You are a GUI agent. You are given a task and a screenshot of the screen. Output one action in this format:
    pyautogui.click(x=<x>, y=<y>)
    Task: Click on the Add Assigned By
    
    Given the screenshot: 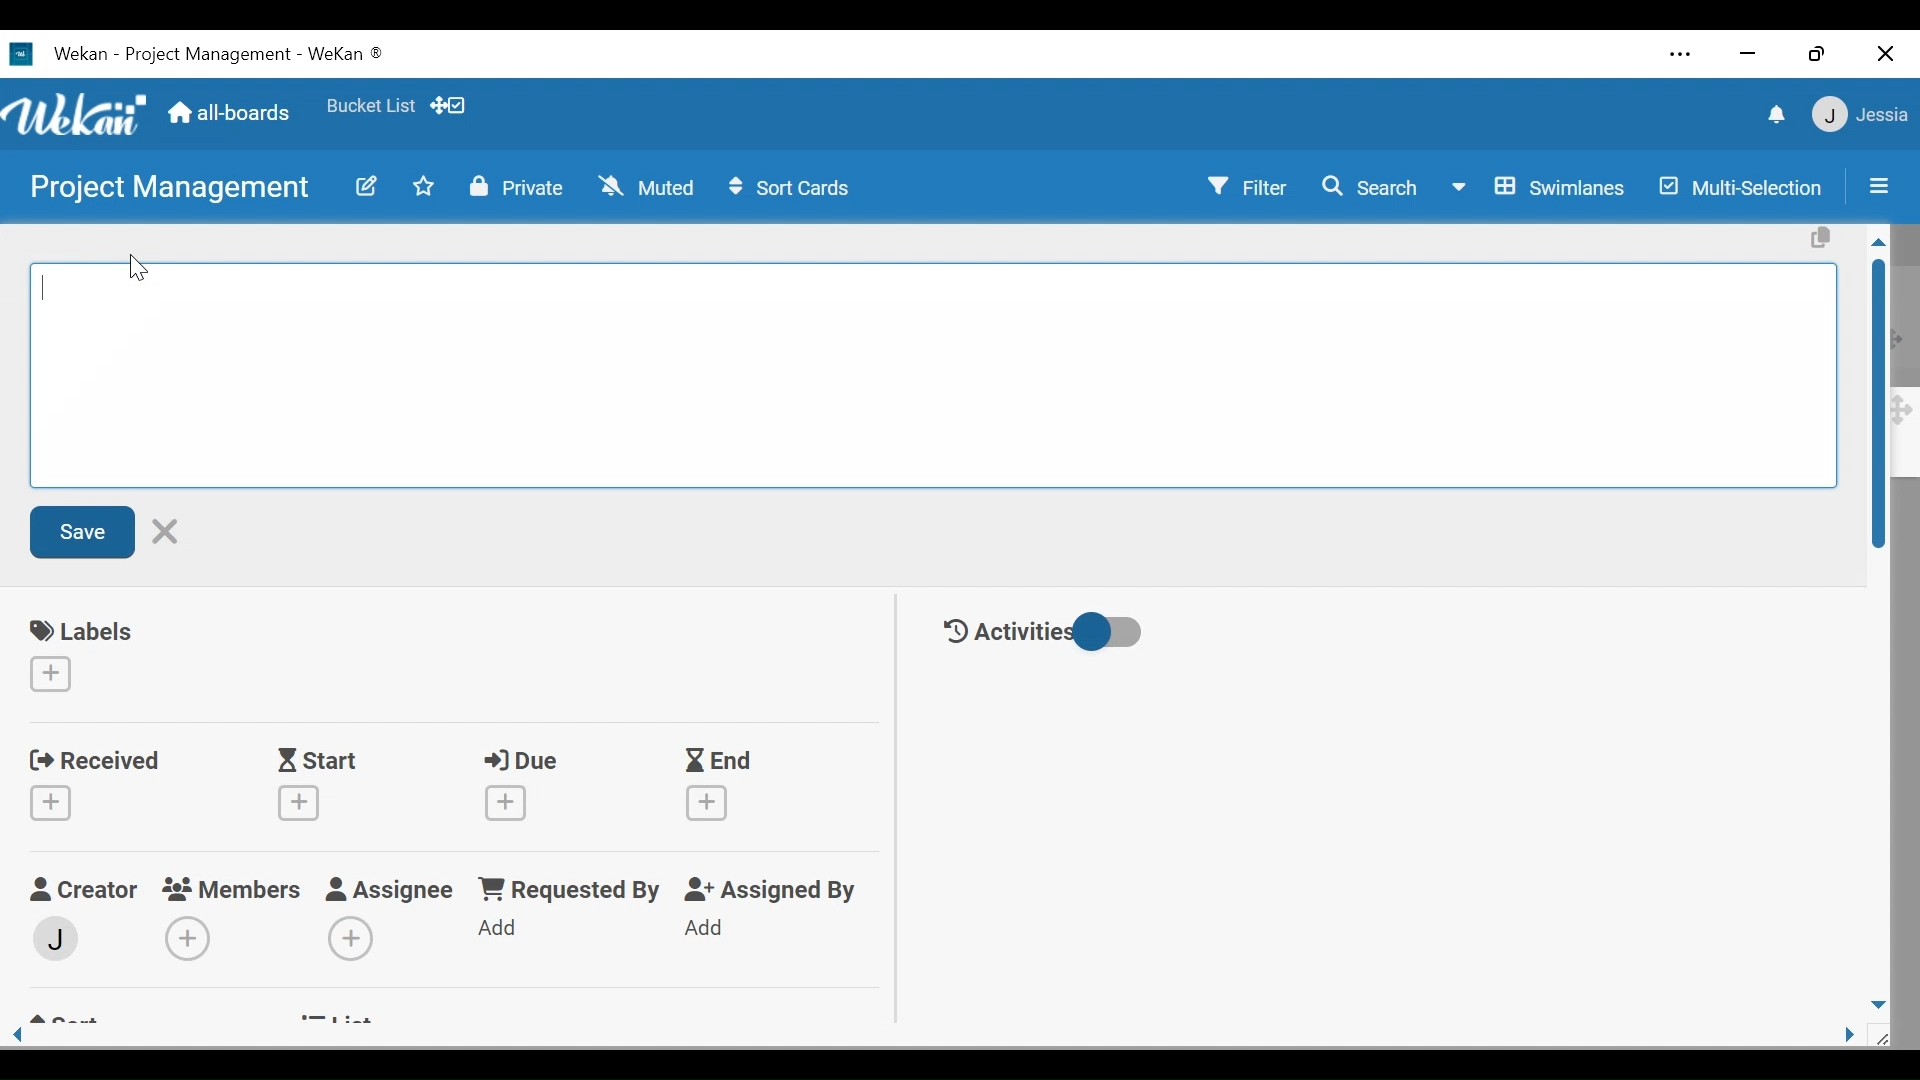 What is the action you would take?
    pyautogui.click(x=706, y=928)
    